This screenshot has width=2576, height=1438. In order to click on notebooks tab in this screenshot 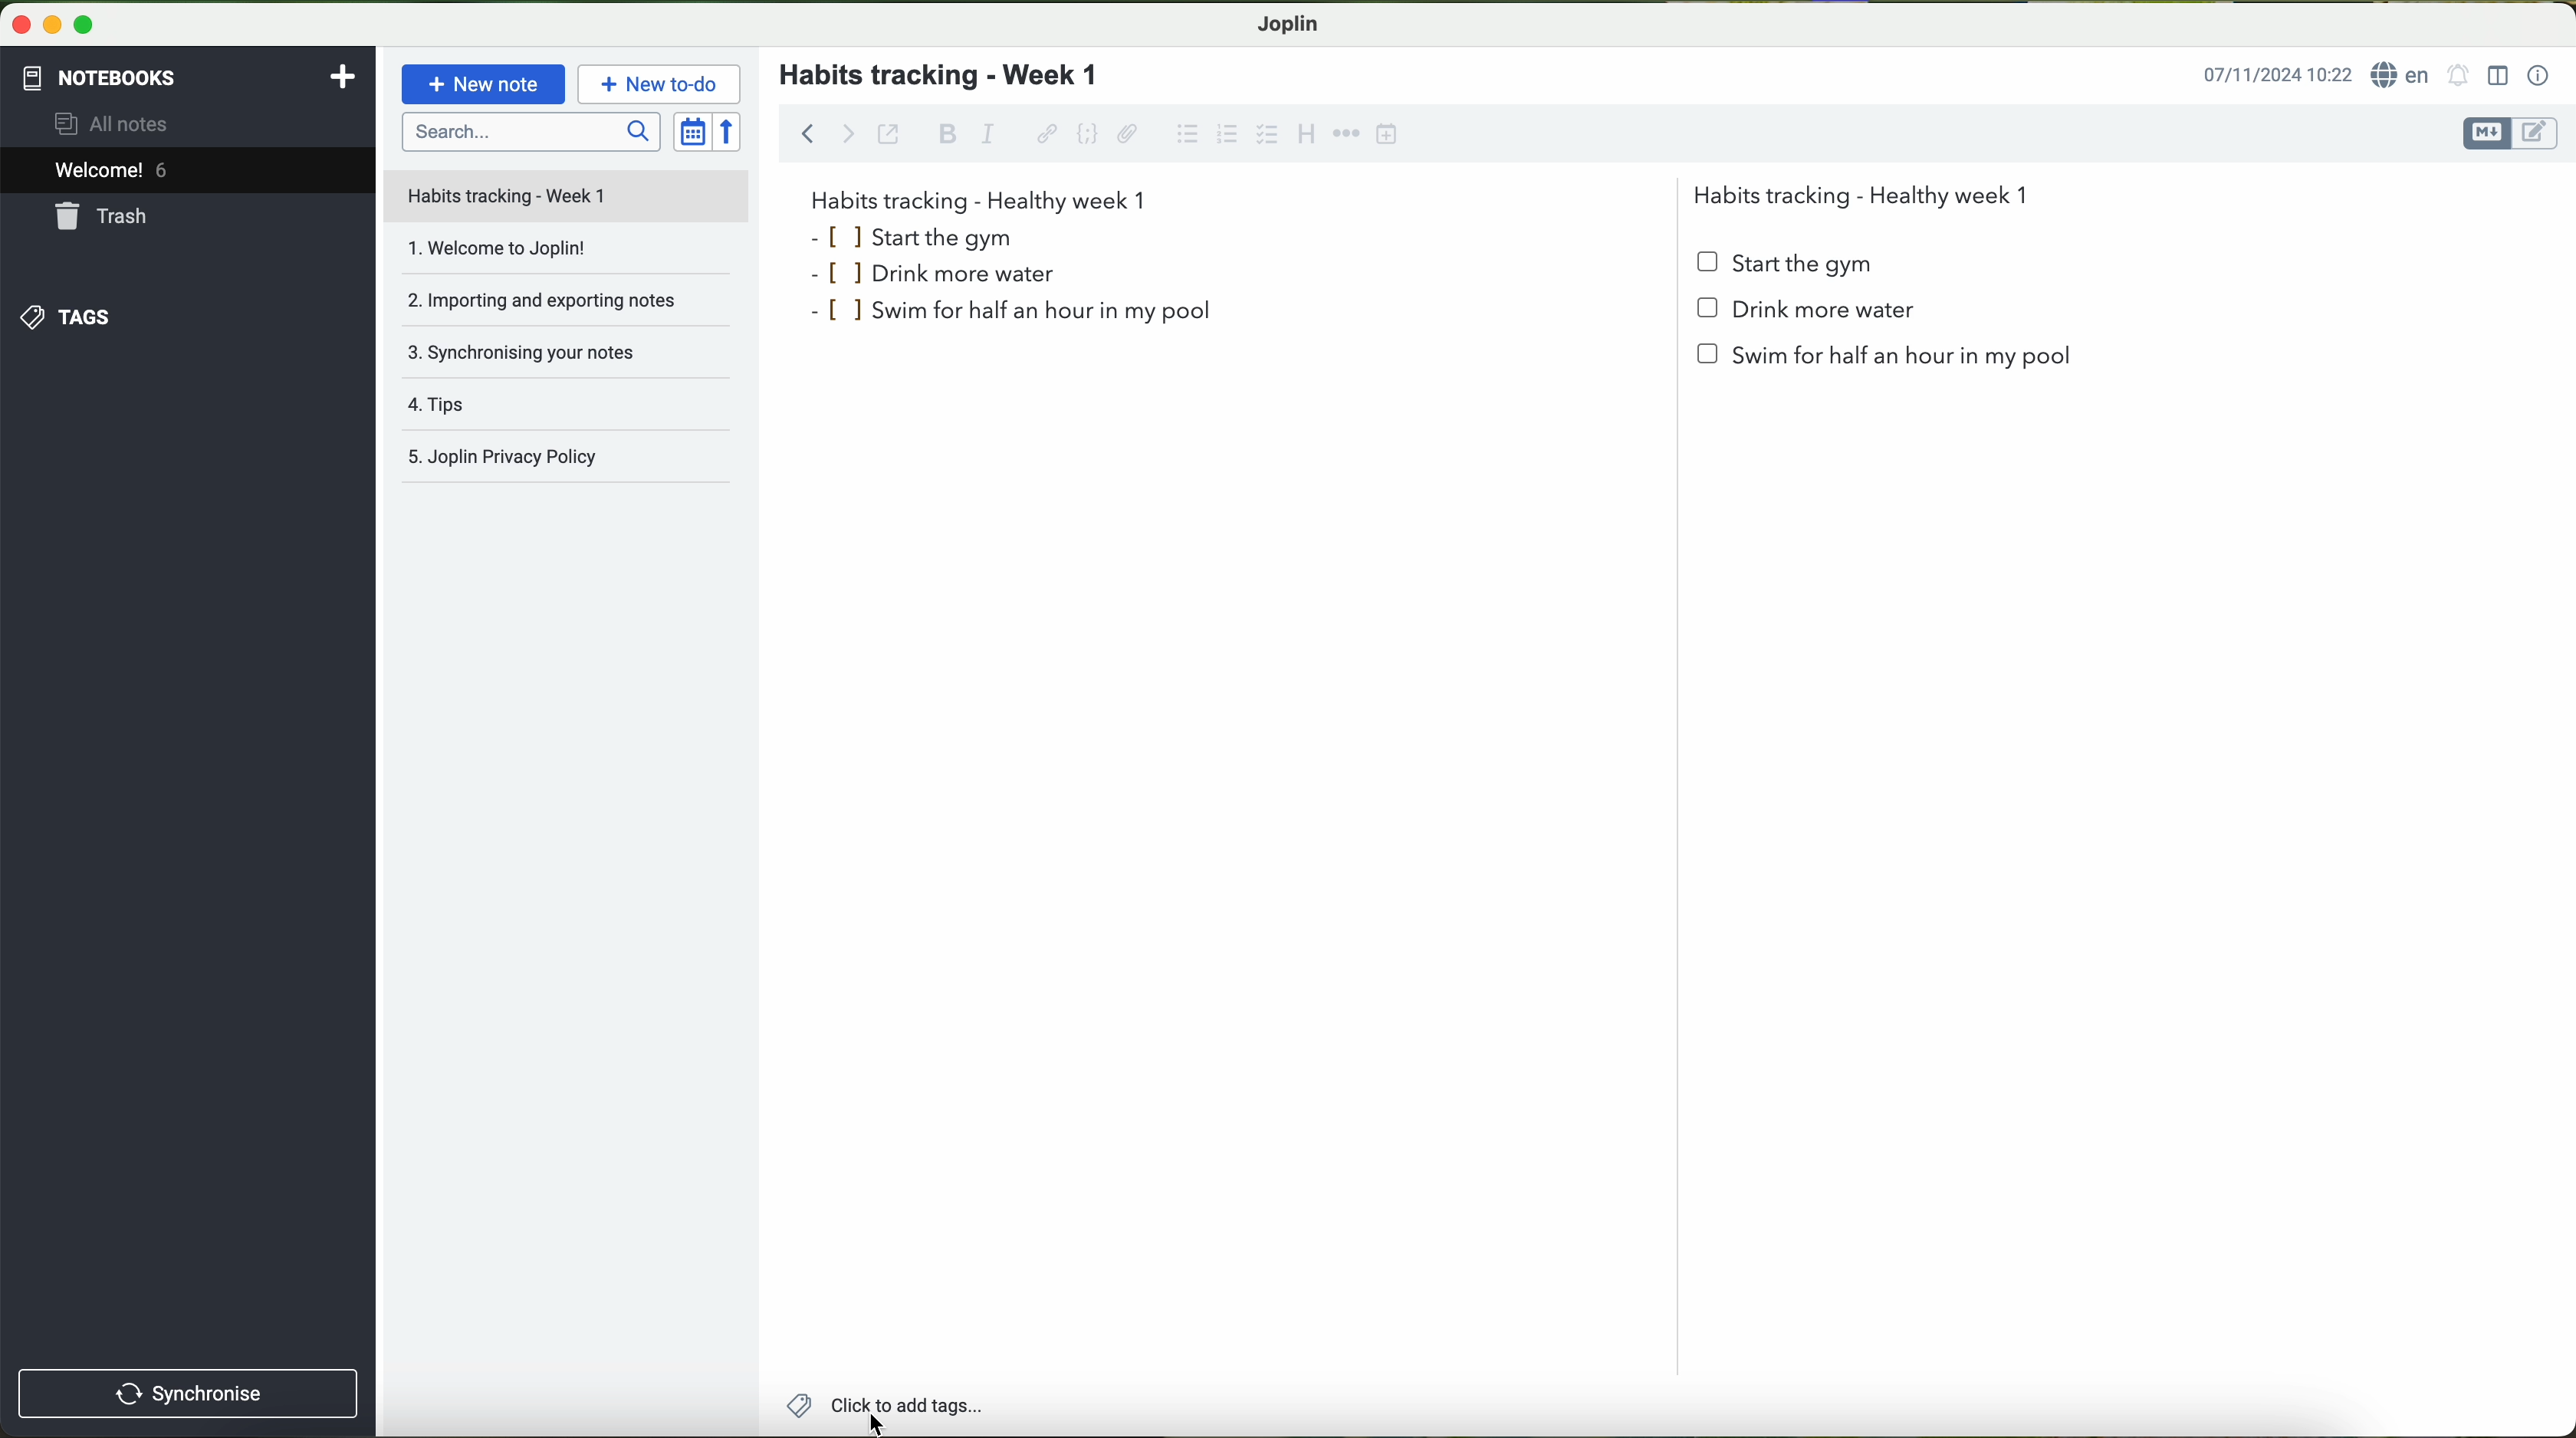, I will do `click(191, 78)`.